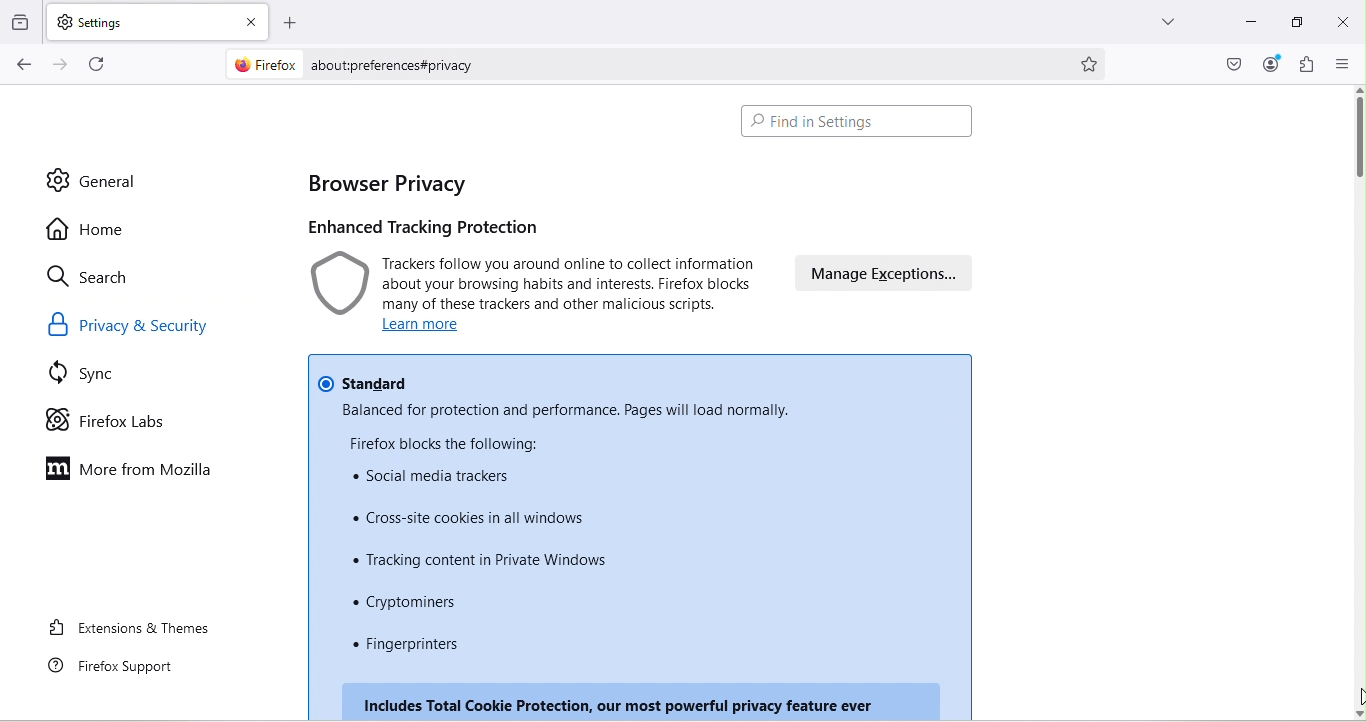 The width and height of the screenshot is (1366, 722). Describe the element at coordinates (1245, 25) in the screenshot. I see `Input ` at that location.